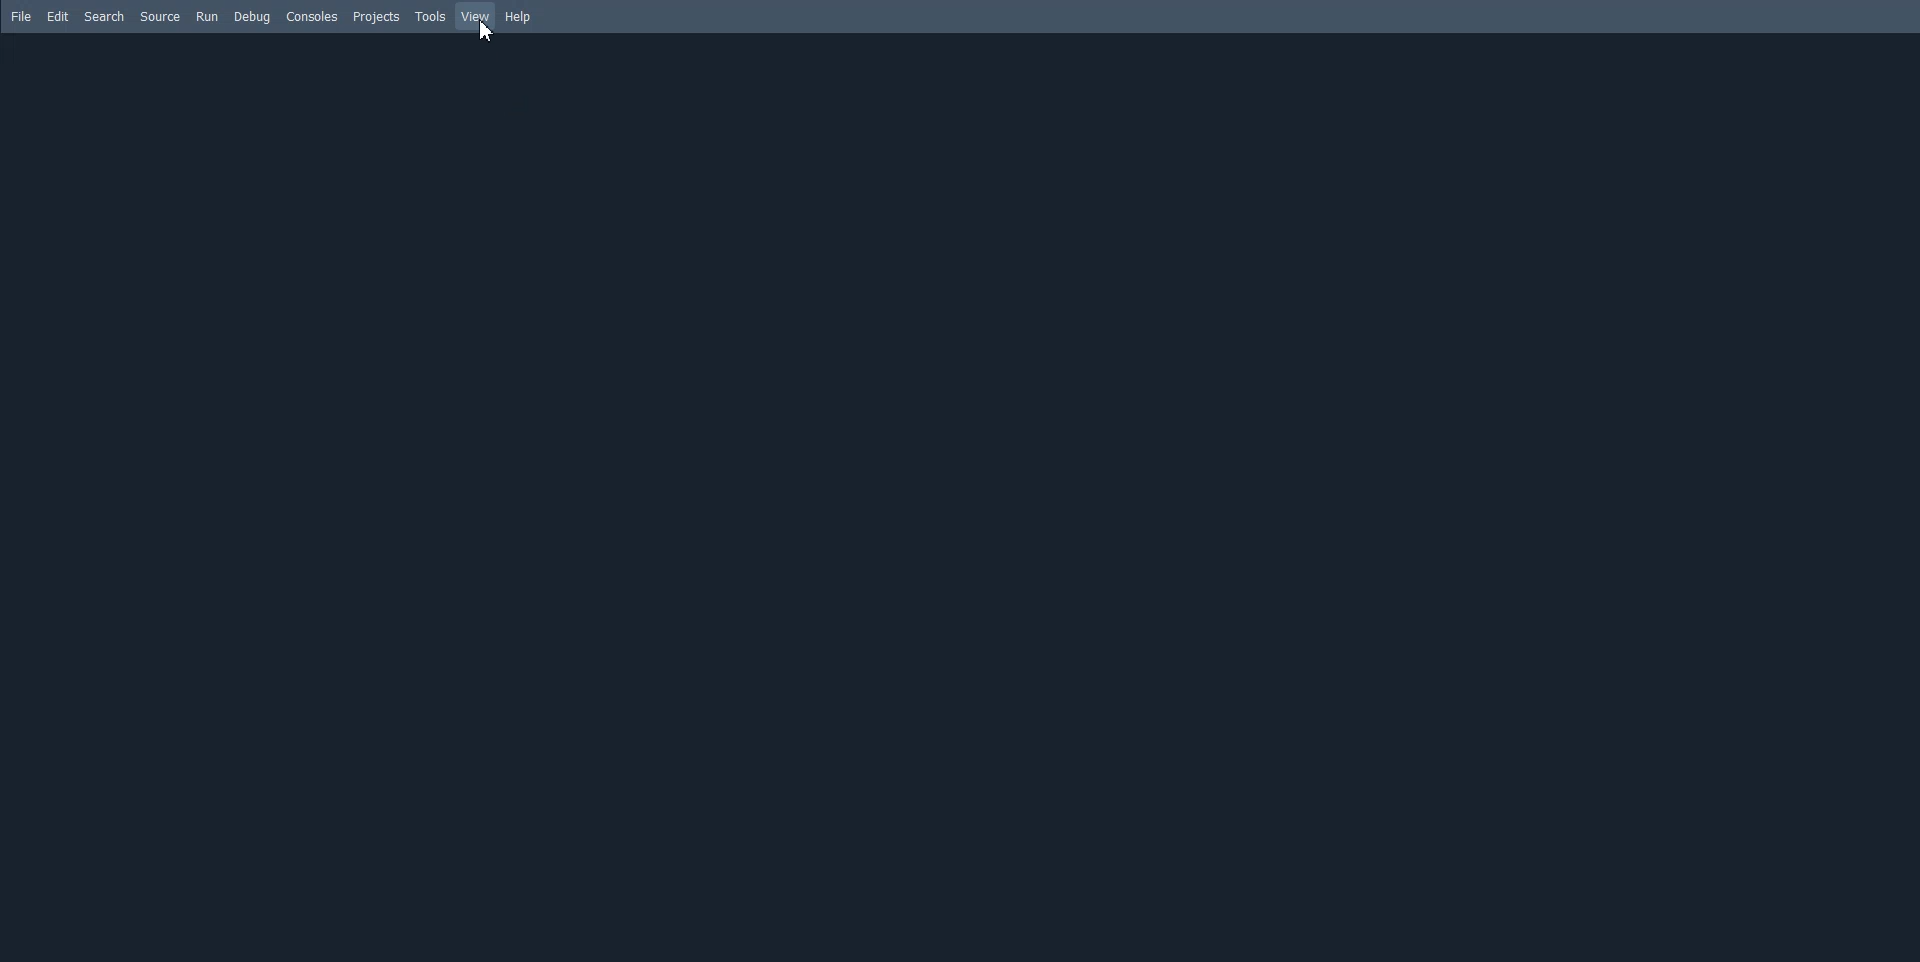 This screenshot has width=1920, height=962. I want to click on Run, so click(207, 17).